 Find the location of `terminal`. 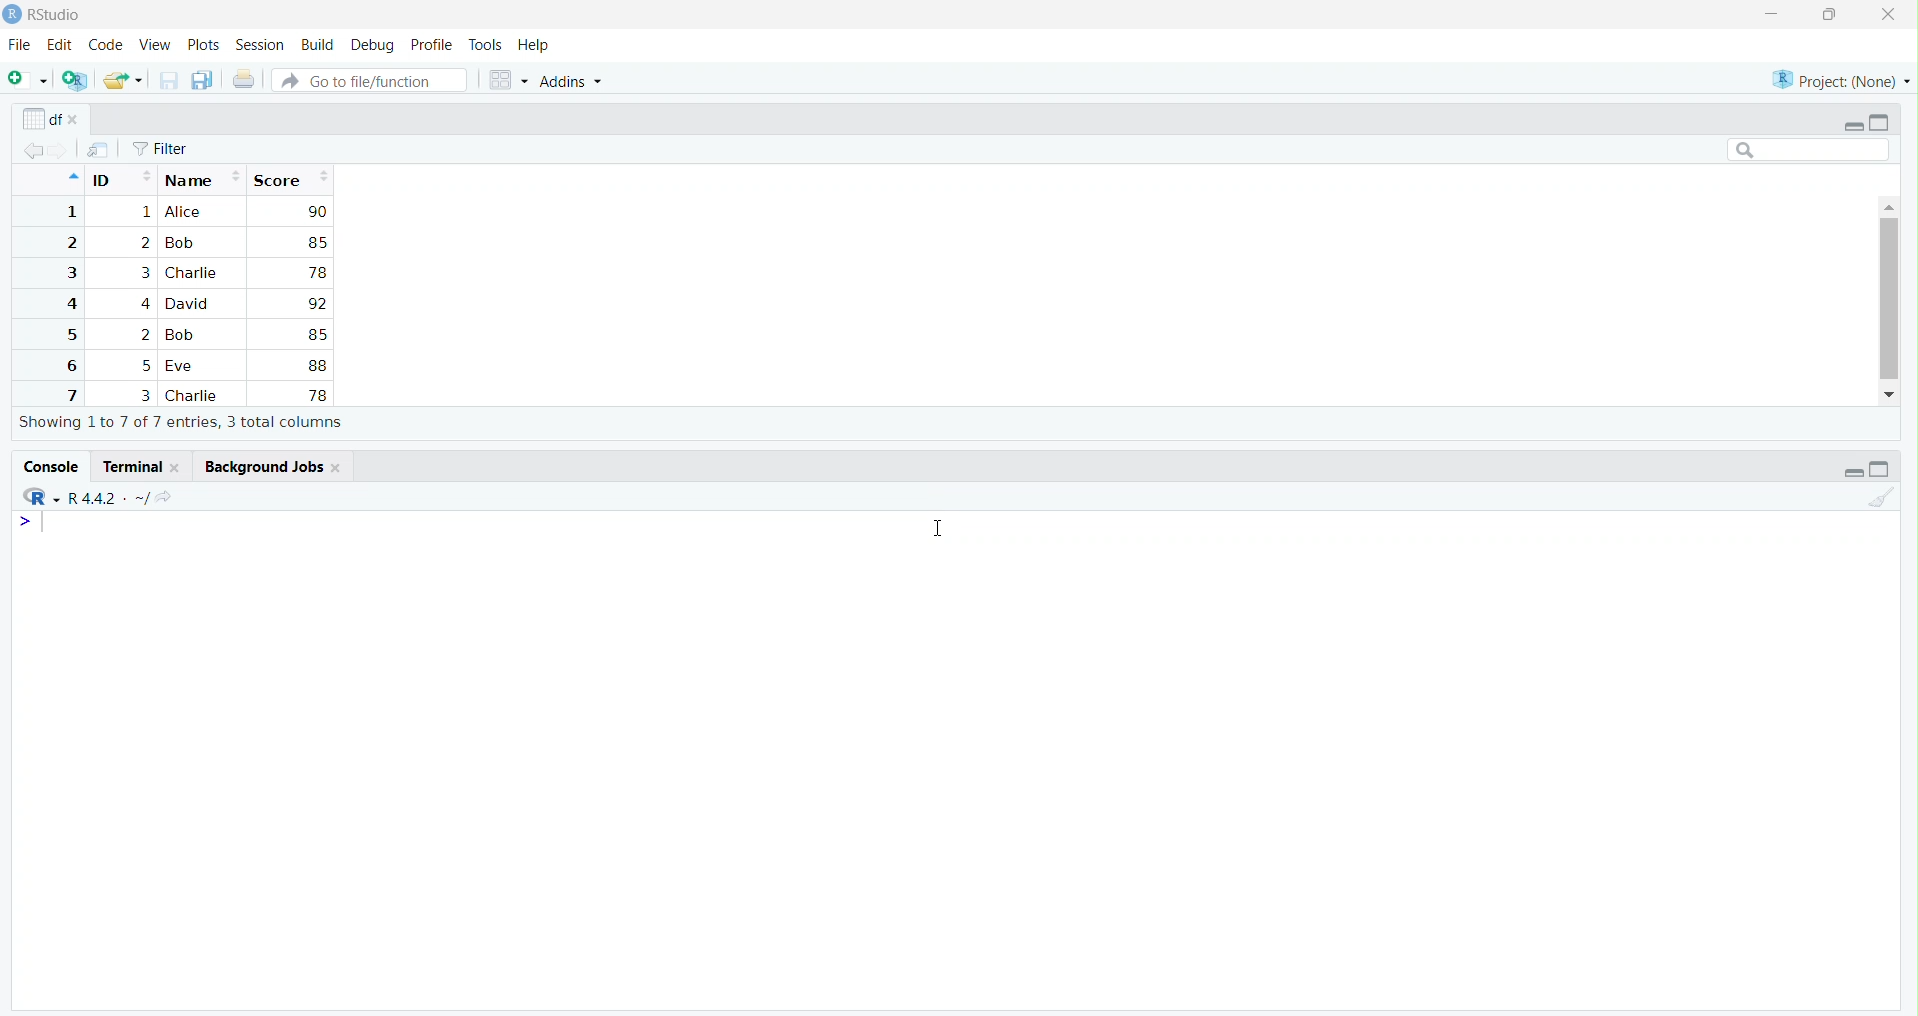

terminal is located at coordinates (129, 467).